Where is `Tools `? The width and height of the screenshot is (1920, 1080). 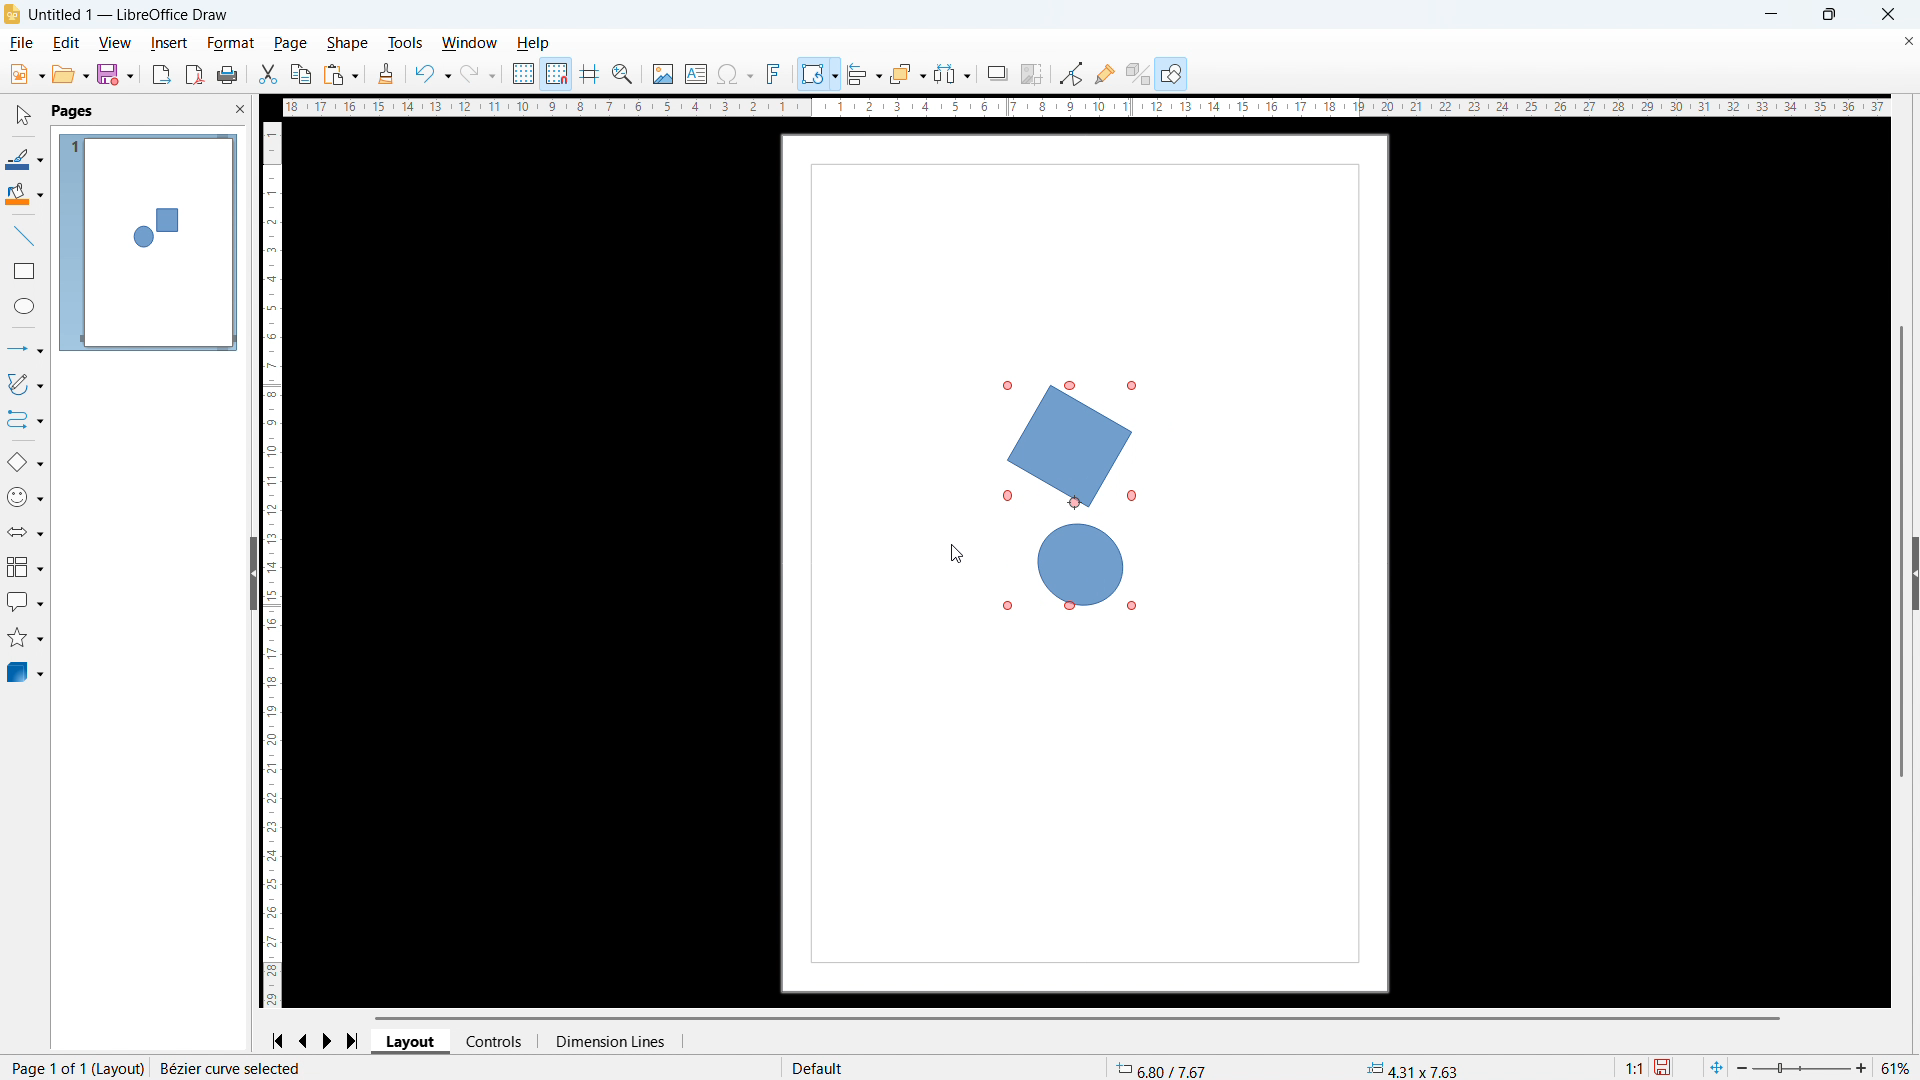 Tools  is located at coordinates (406, 42).